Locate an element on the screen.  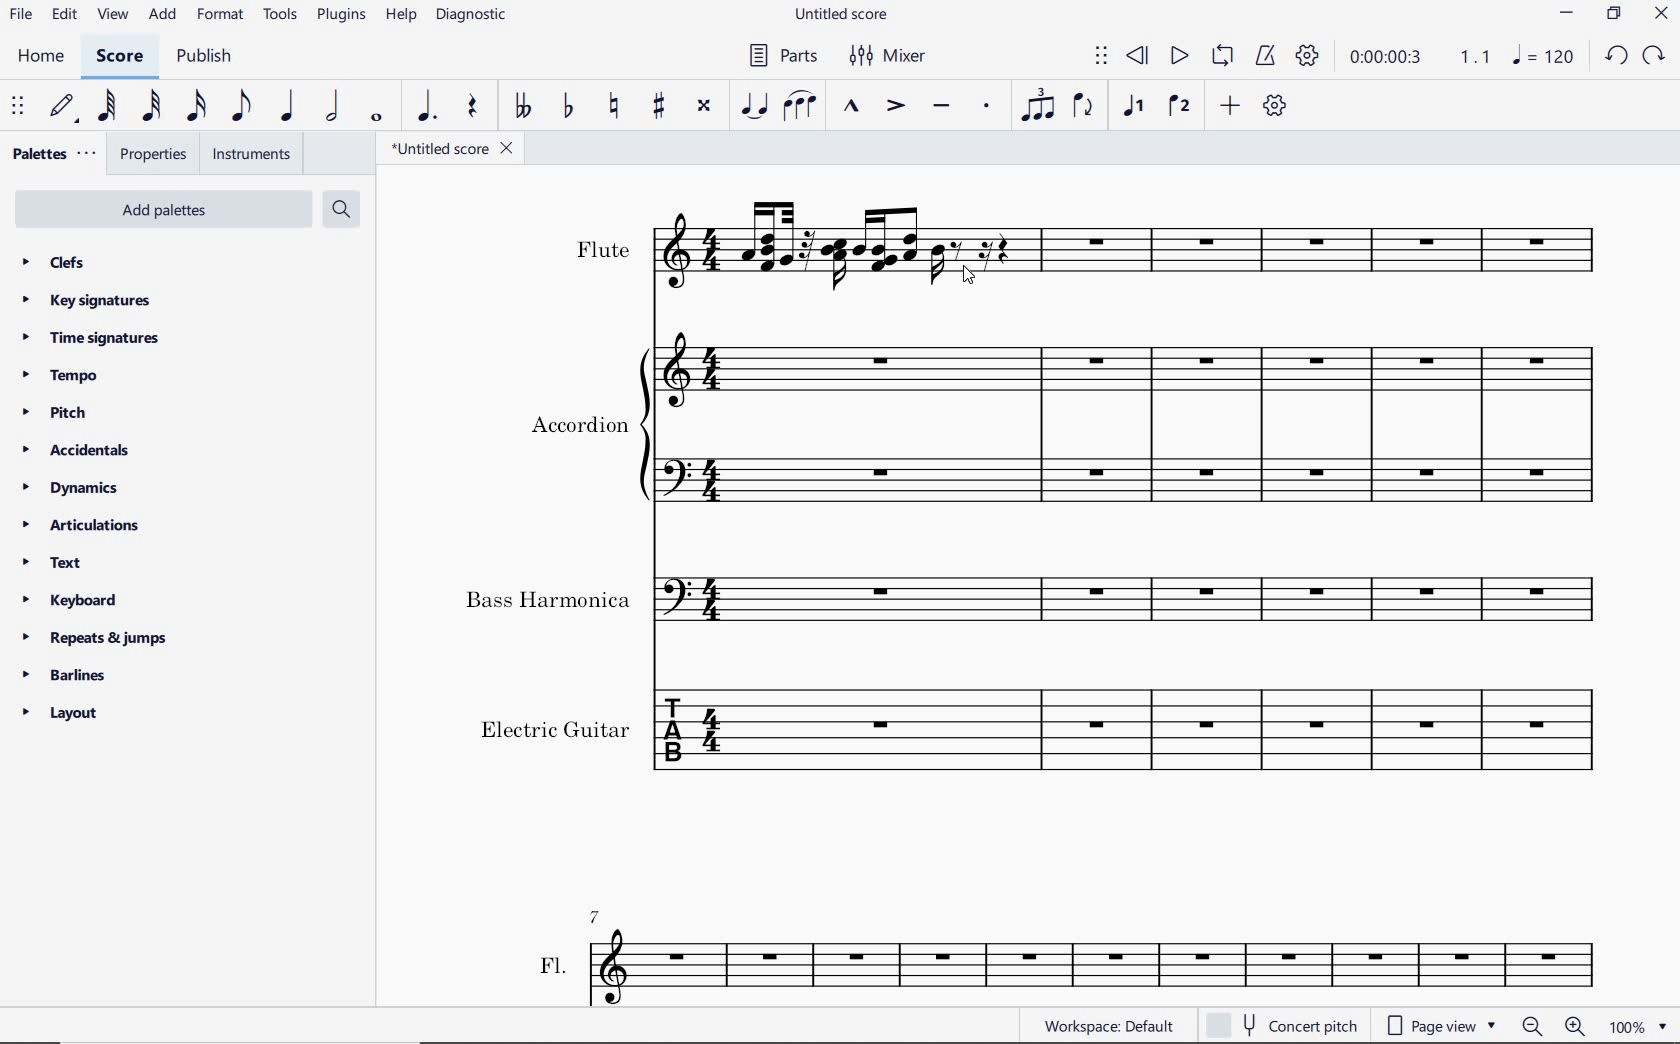
text is located at coordinates (553, 963).